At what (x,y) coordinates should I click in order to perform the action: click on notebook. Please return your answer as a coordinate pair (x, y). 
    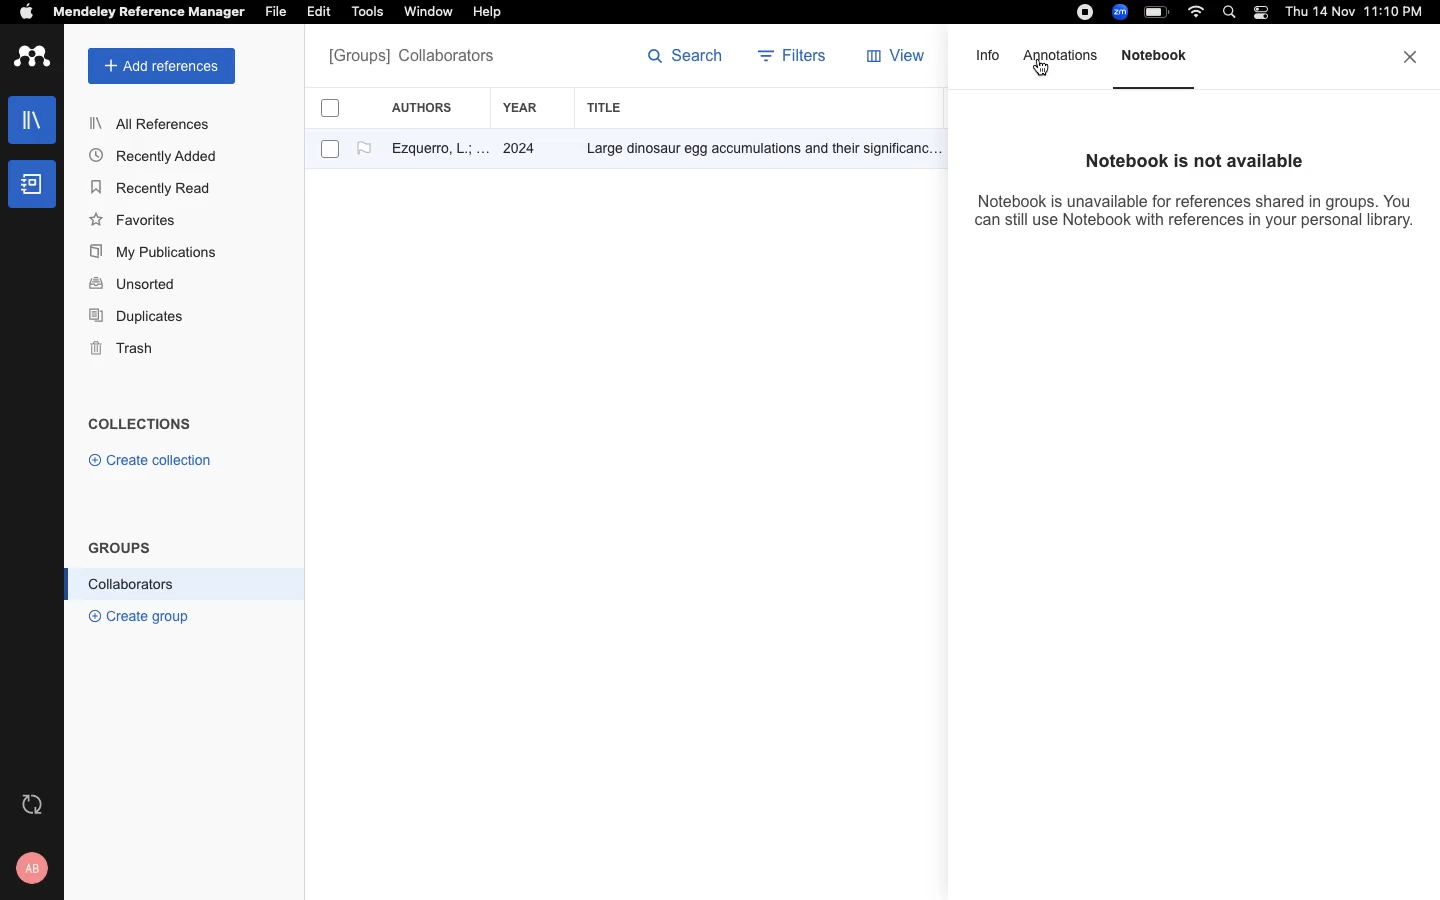
    Looking at the image, I should click on (32, 184).